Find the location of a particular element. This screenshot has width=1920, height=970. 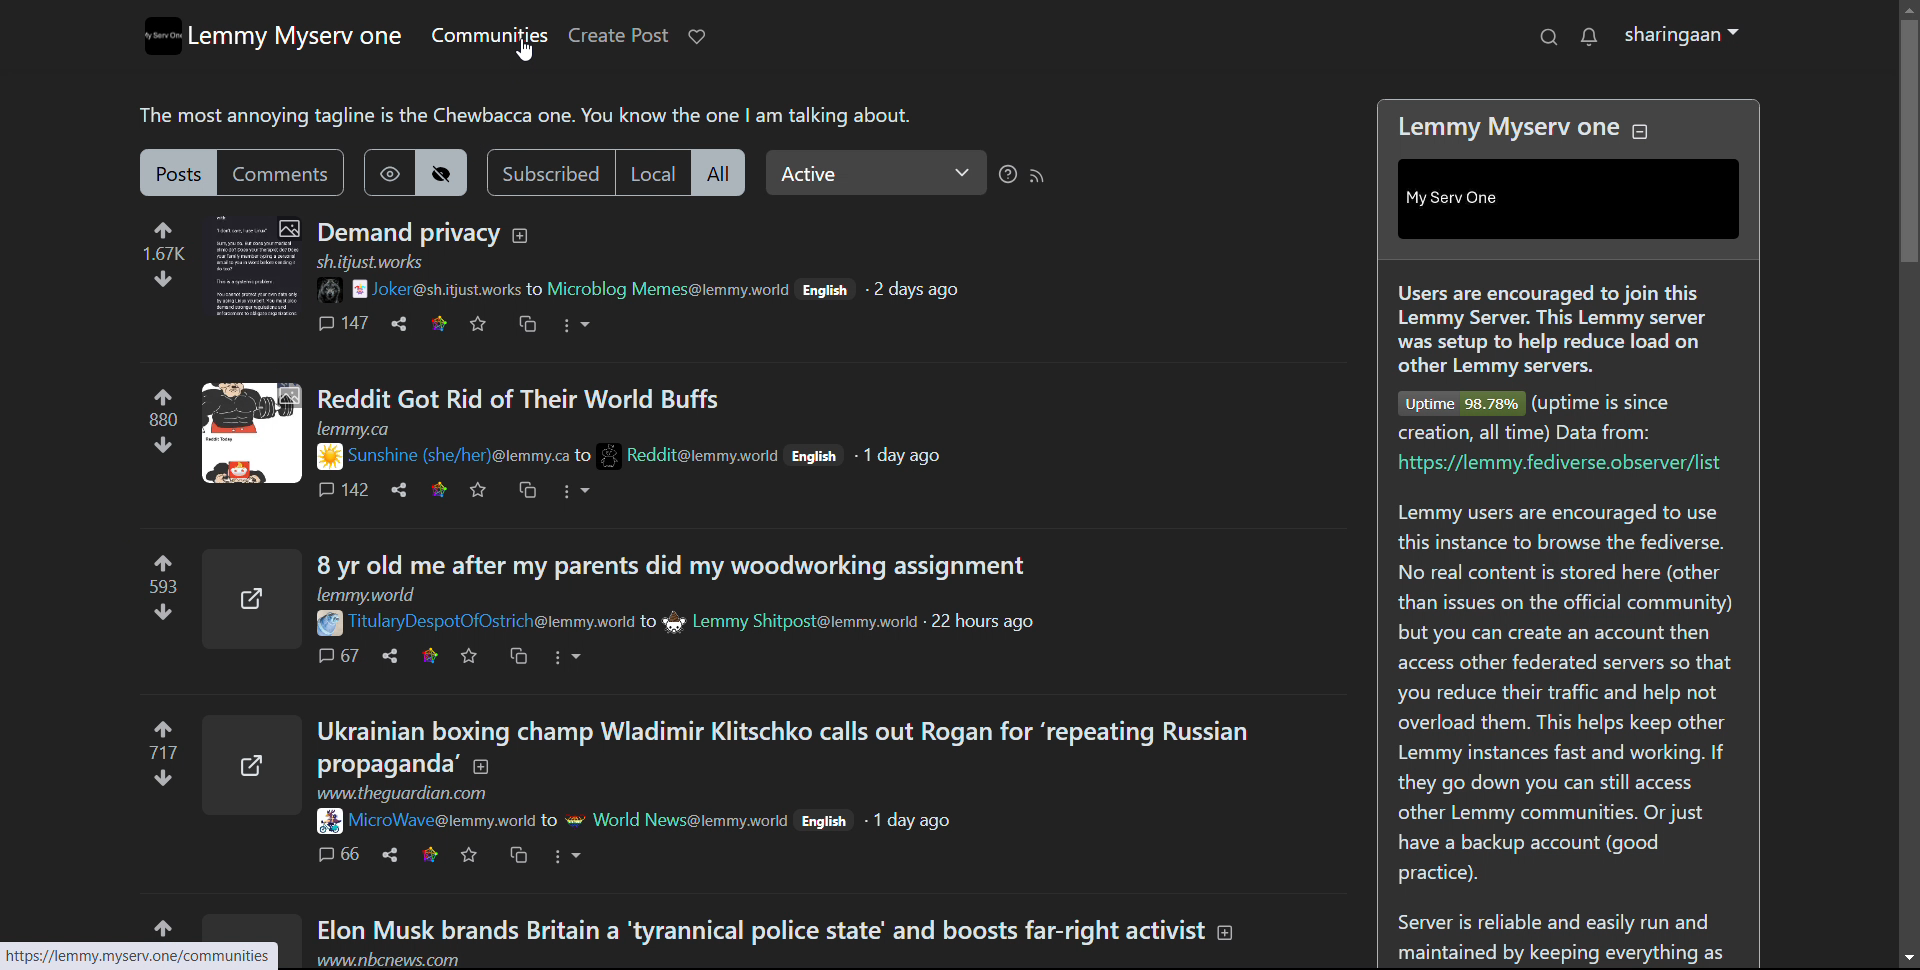

Post title - Reddit Got Rid of Their World Buffs is located at coordinates (526, 398).